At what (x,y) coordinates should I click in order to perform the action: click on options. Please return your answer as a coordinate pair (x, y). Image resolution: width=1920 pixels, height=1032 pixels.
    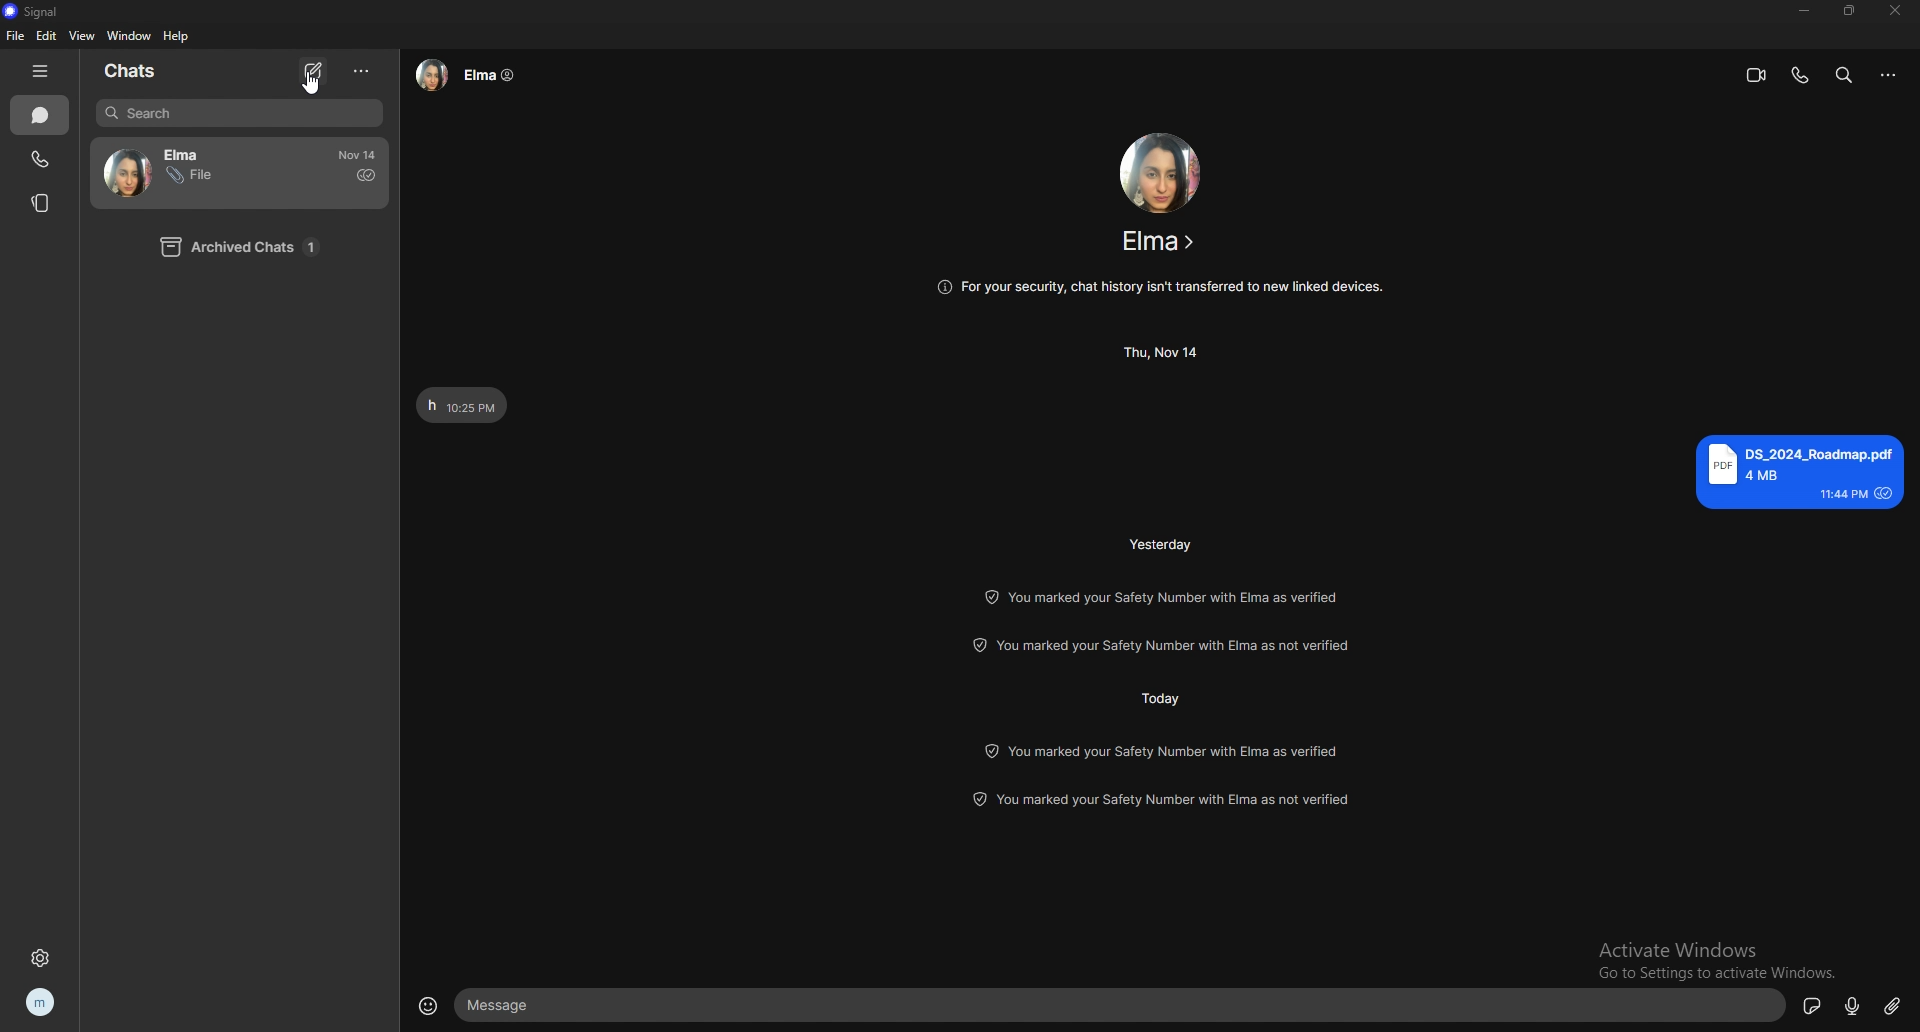
    Looking at the image, I should click on (362, 71).